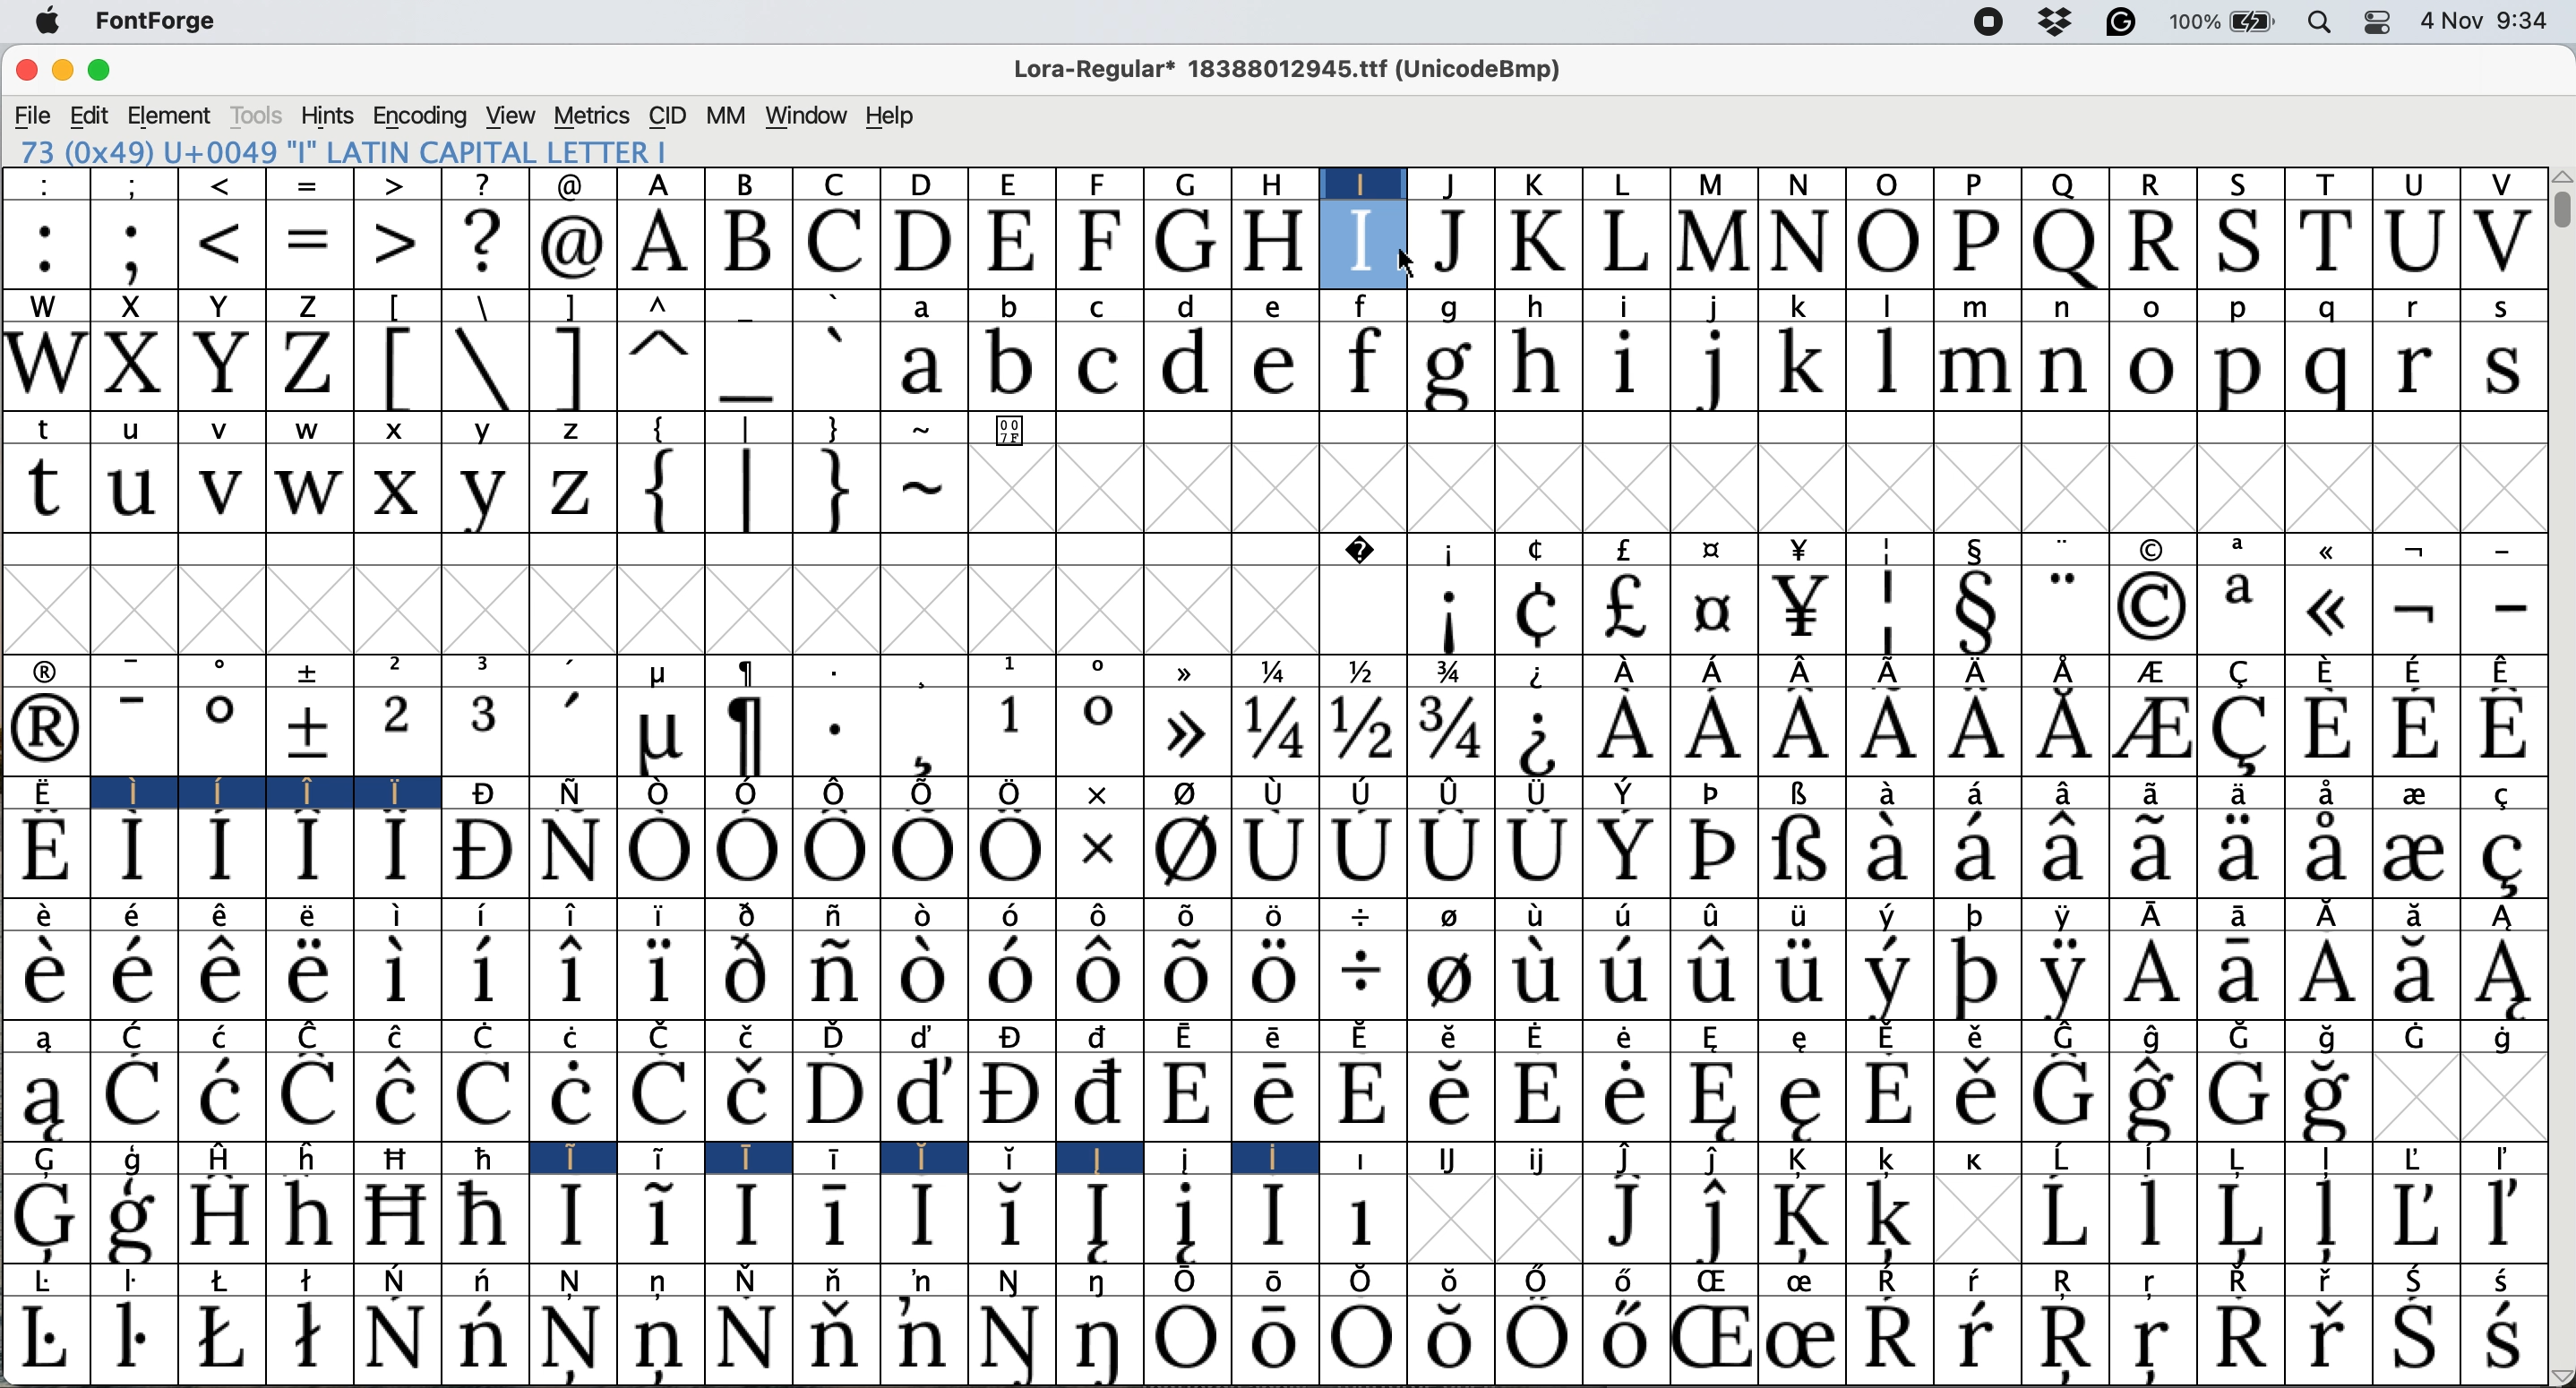 This screenshot has width=2576, height=1388. Describe the element at coordinates (2489, 21) in the screenshot. I see `4 Nov 9:34` at that location.